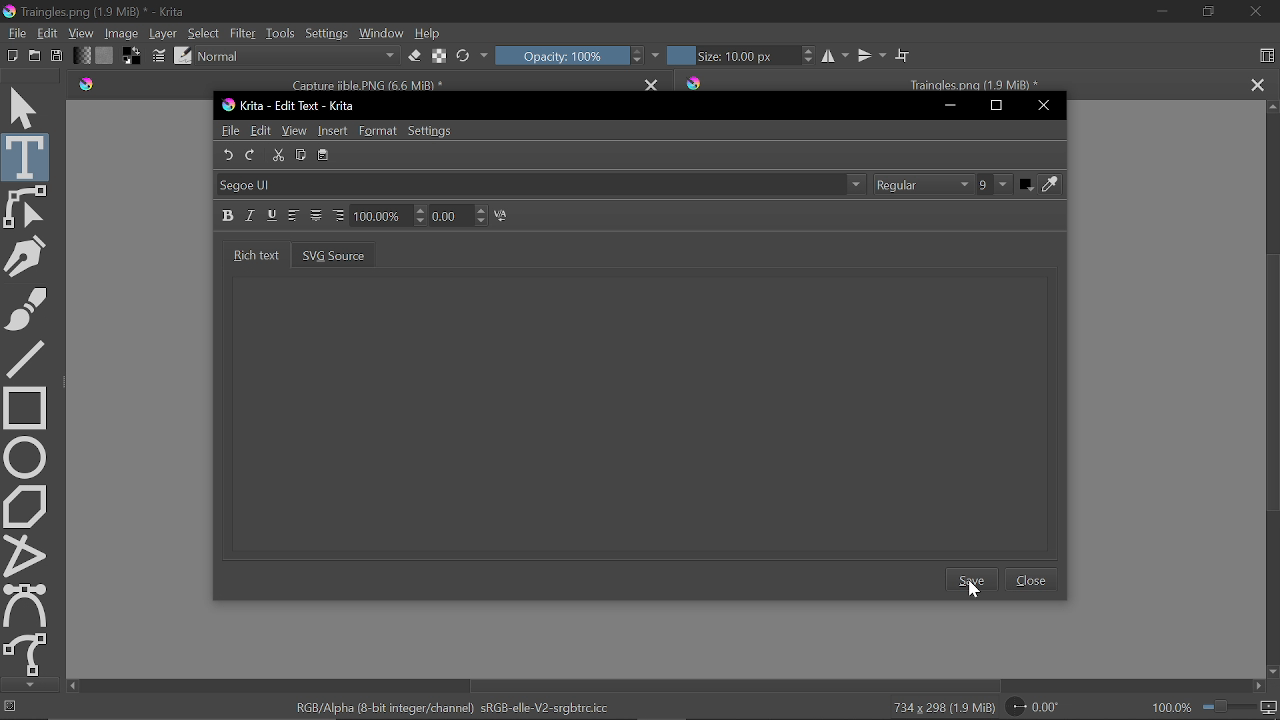  I want to click on Polygon tool, so click(28, 506).